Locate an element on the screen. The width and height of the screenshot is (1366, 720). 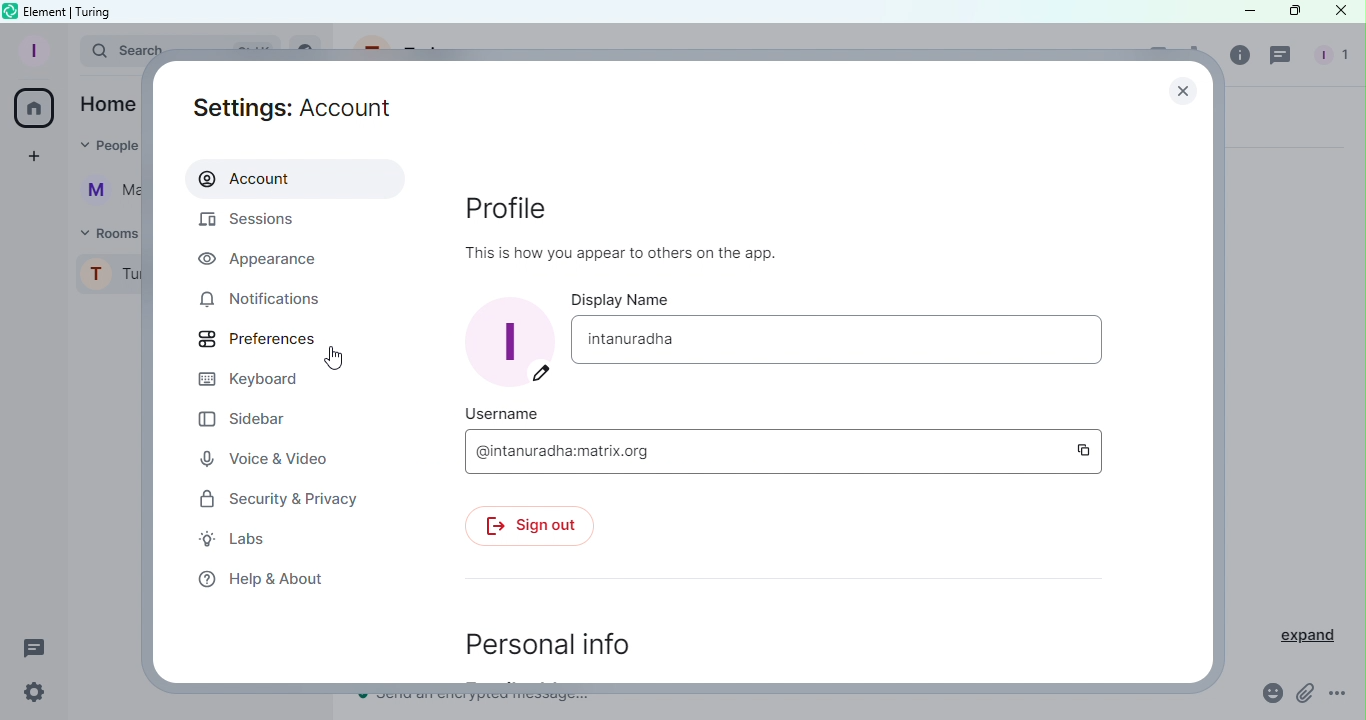
Copy is located at coordinates (1083, 452).